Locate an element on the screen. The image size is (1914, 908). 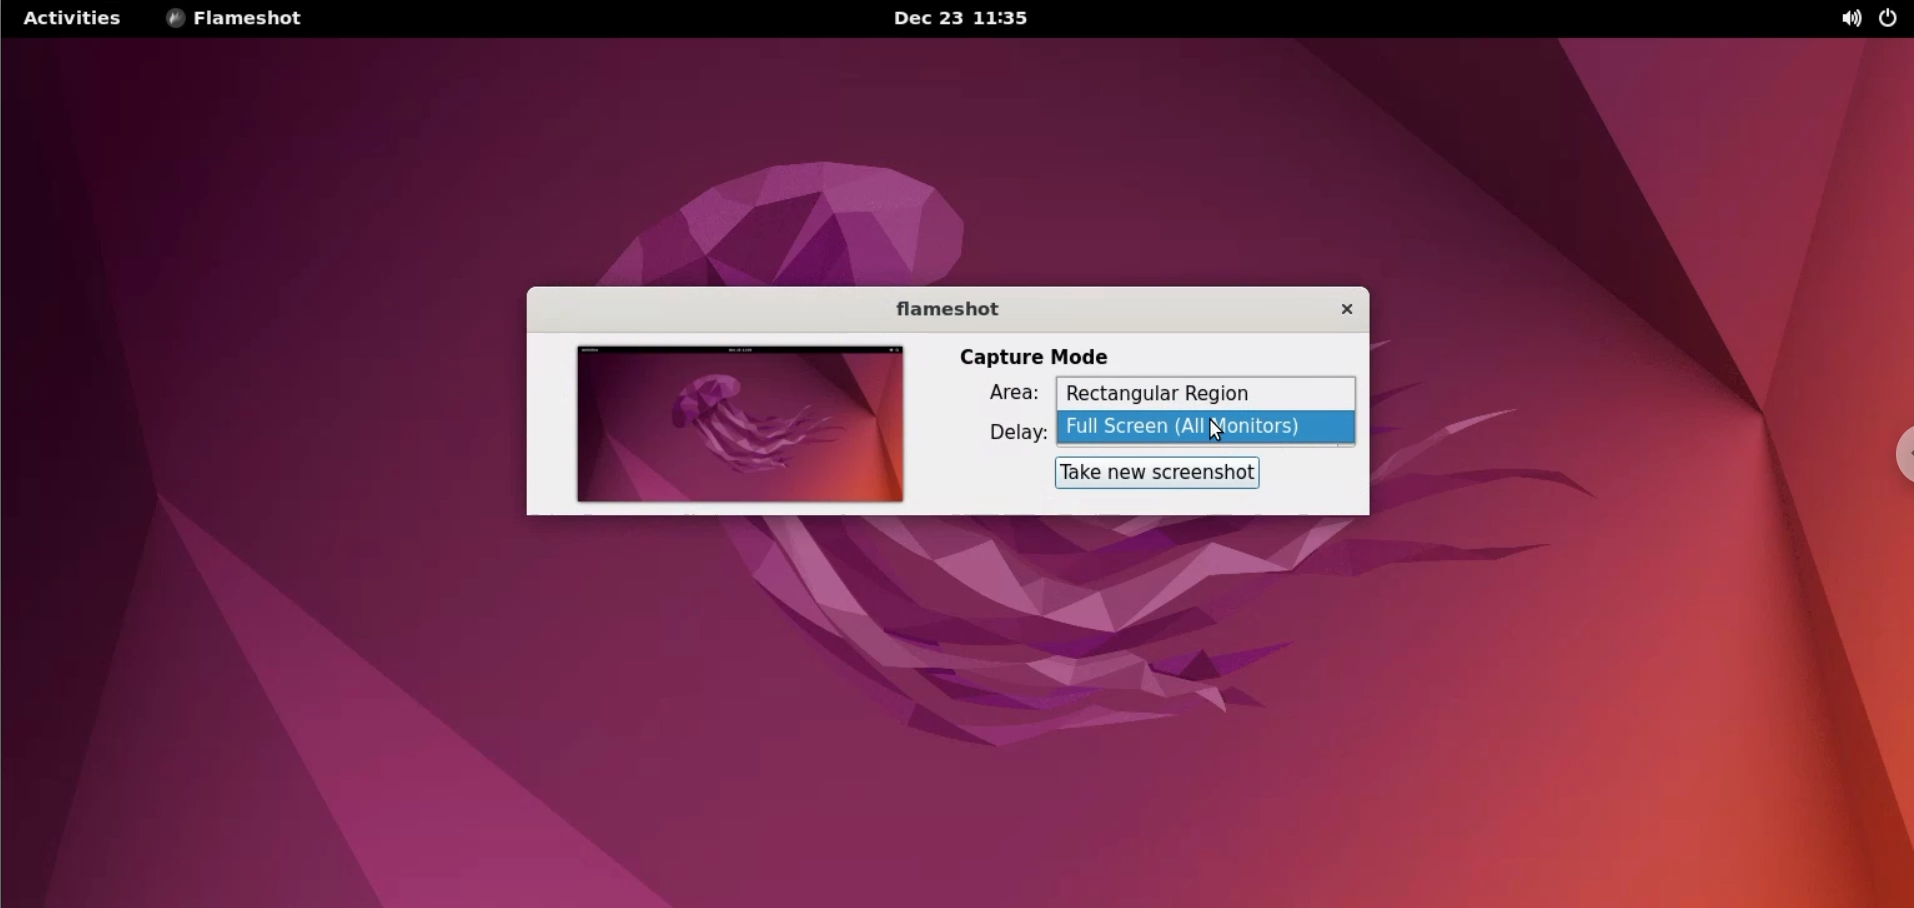
full screen is located at coordinates (1211, 429).